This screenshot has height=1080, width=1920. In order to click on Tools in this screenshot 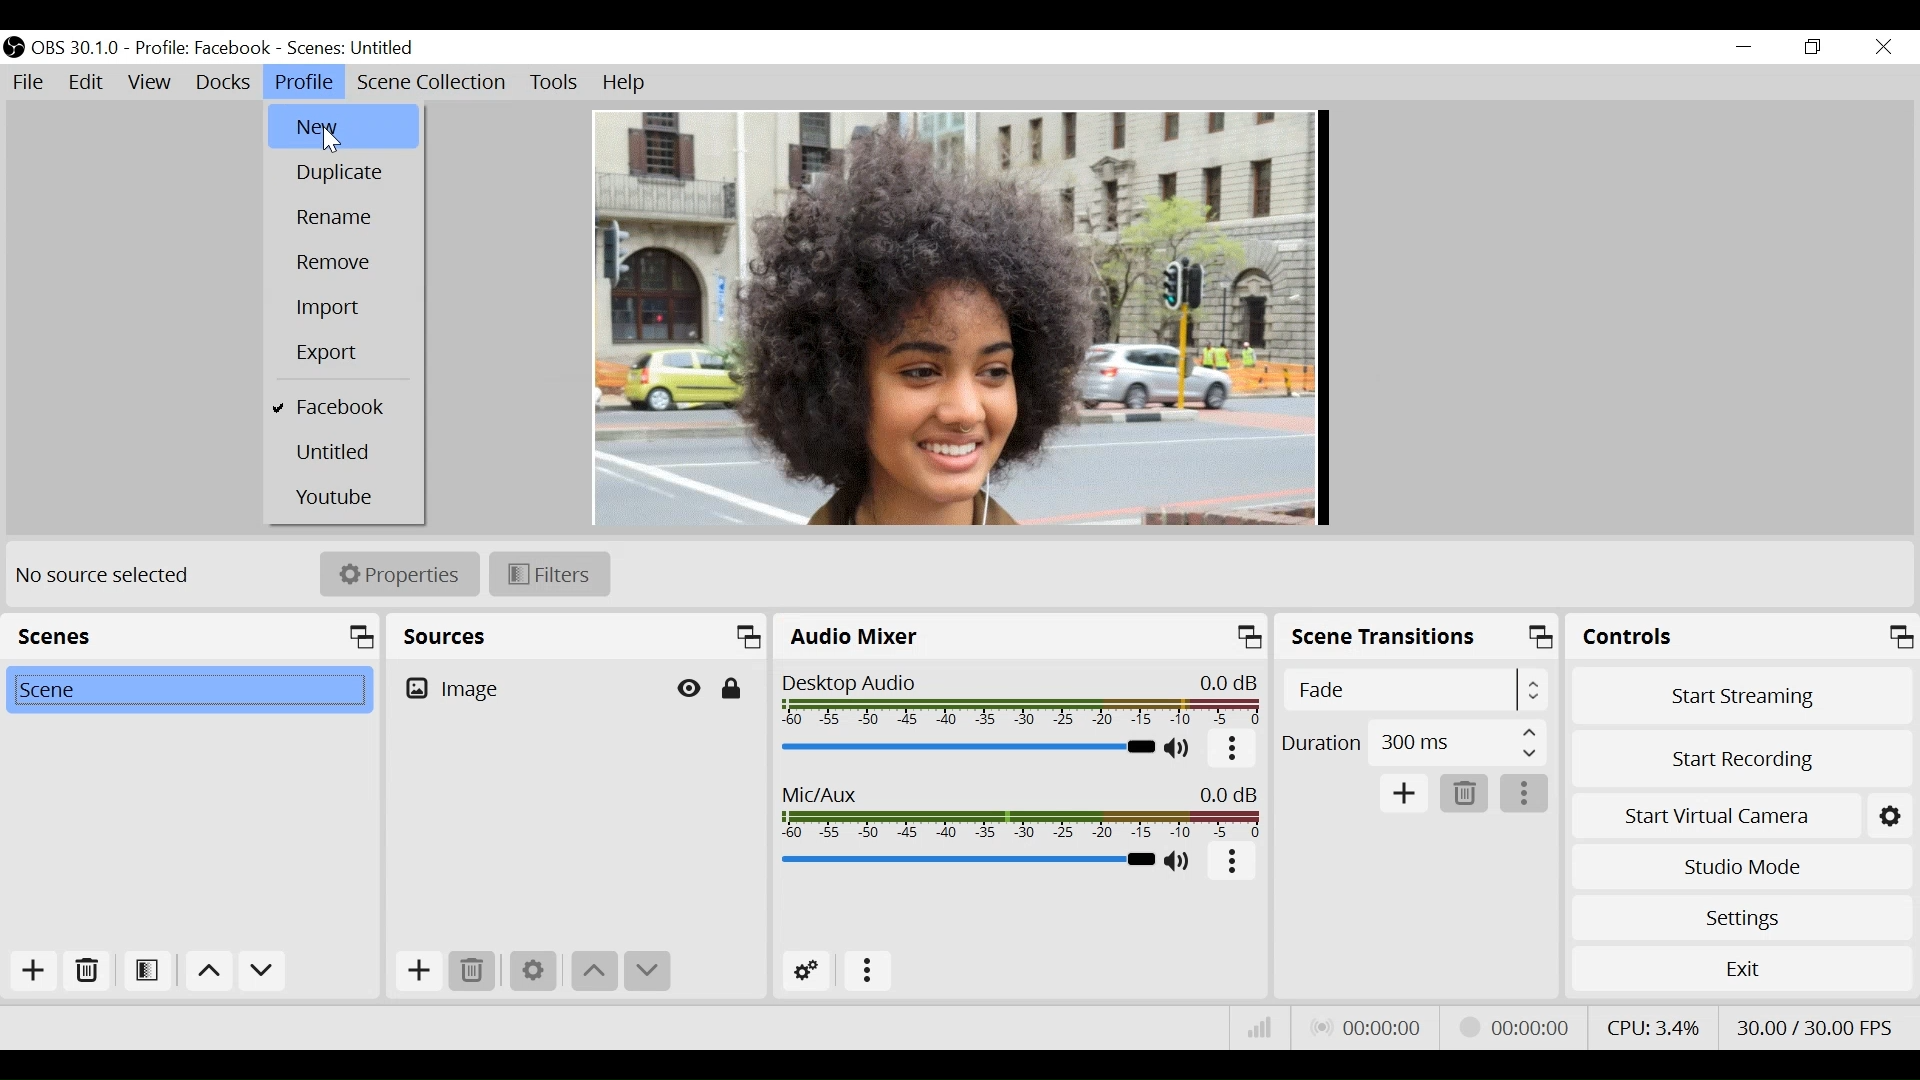, I will do `click(554, 85)`.